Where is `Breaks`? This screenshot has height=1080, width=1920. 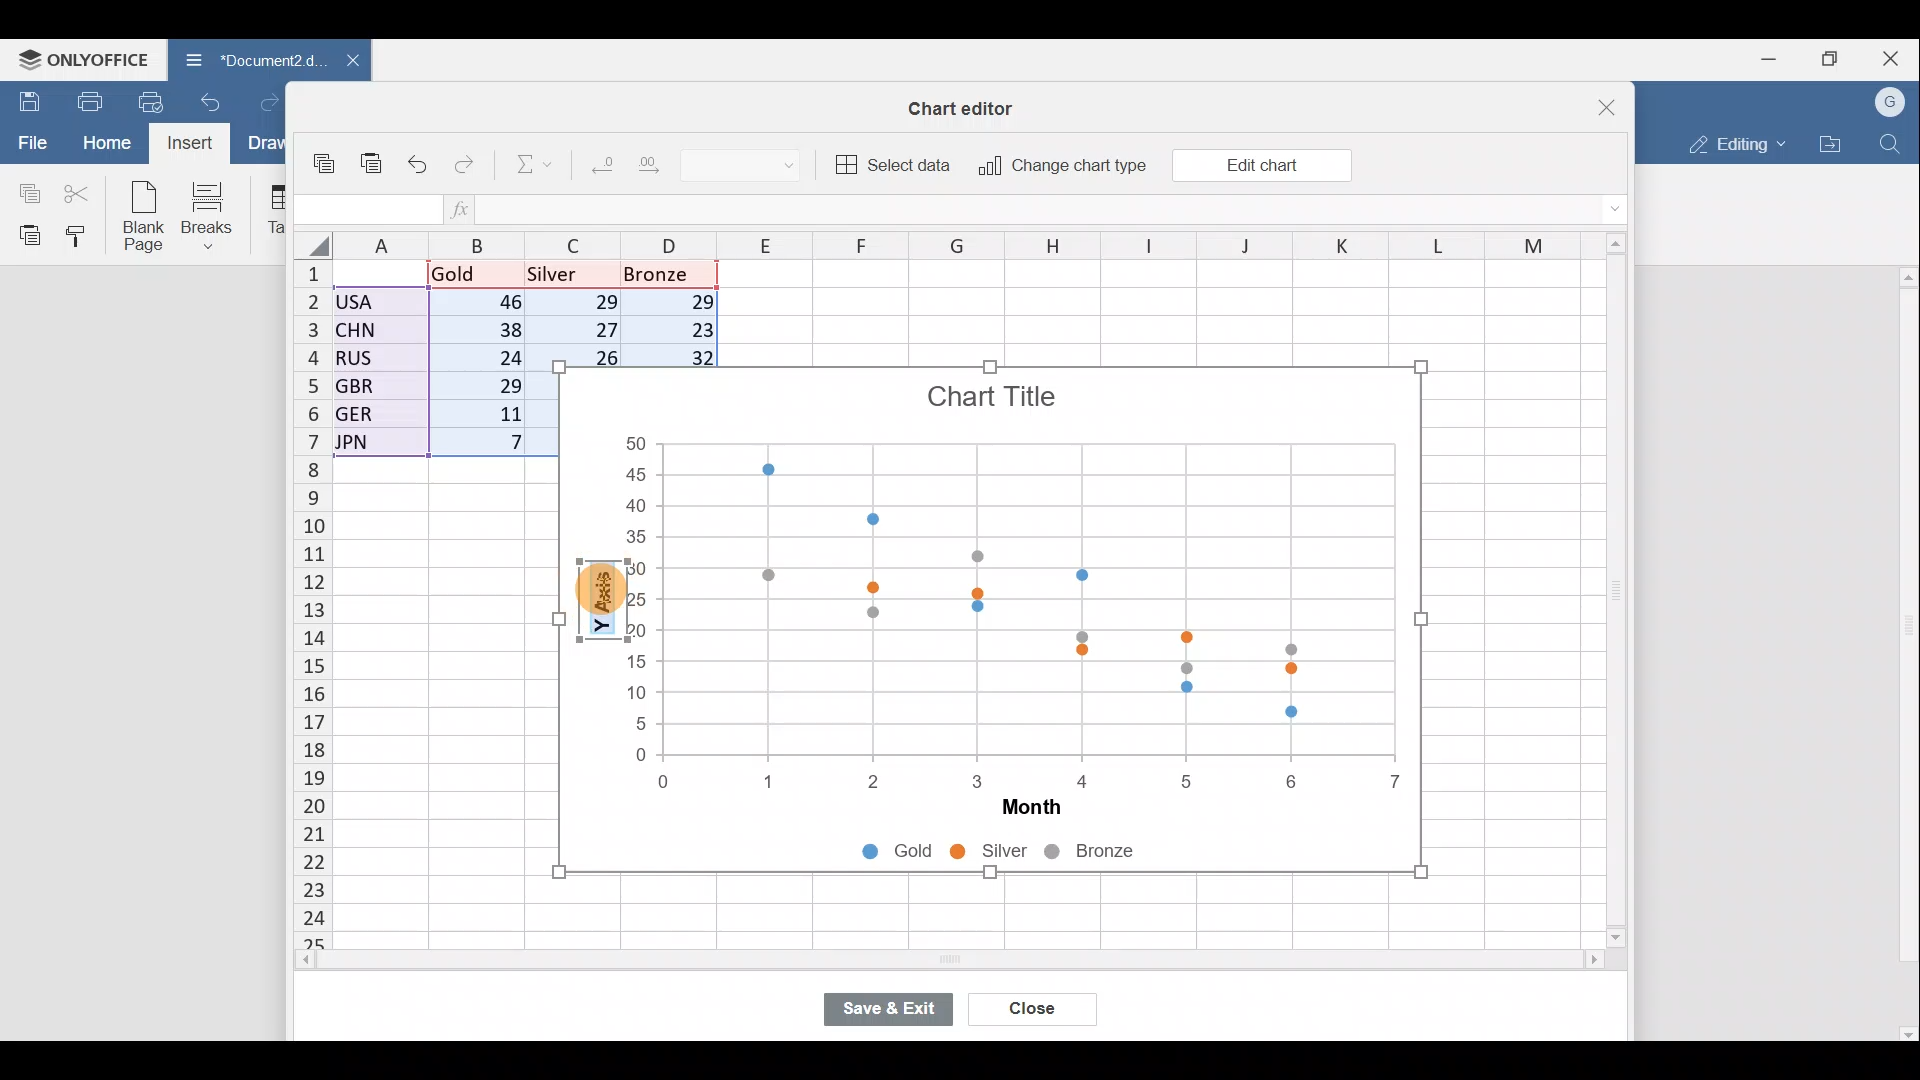 Breaks is located at coordinates (217, 214).